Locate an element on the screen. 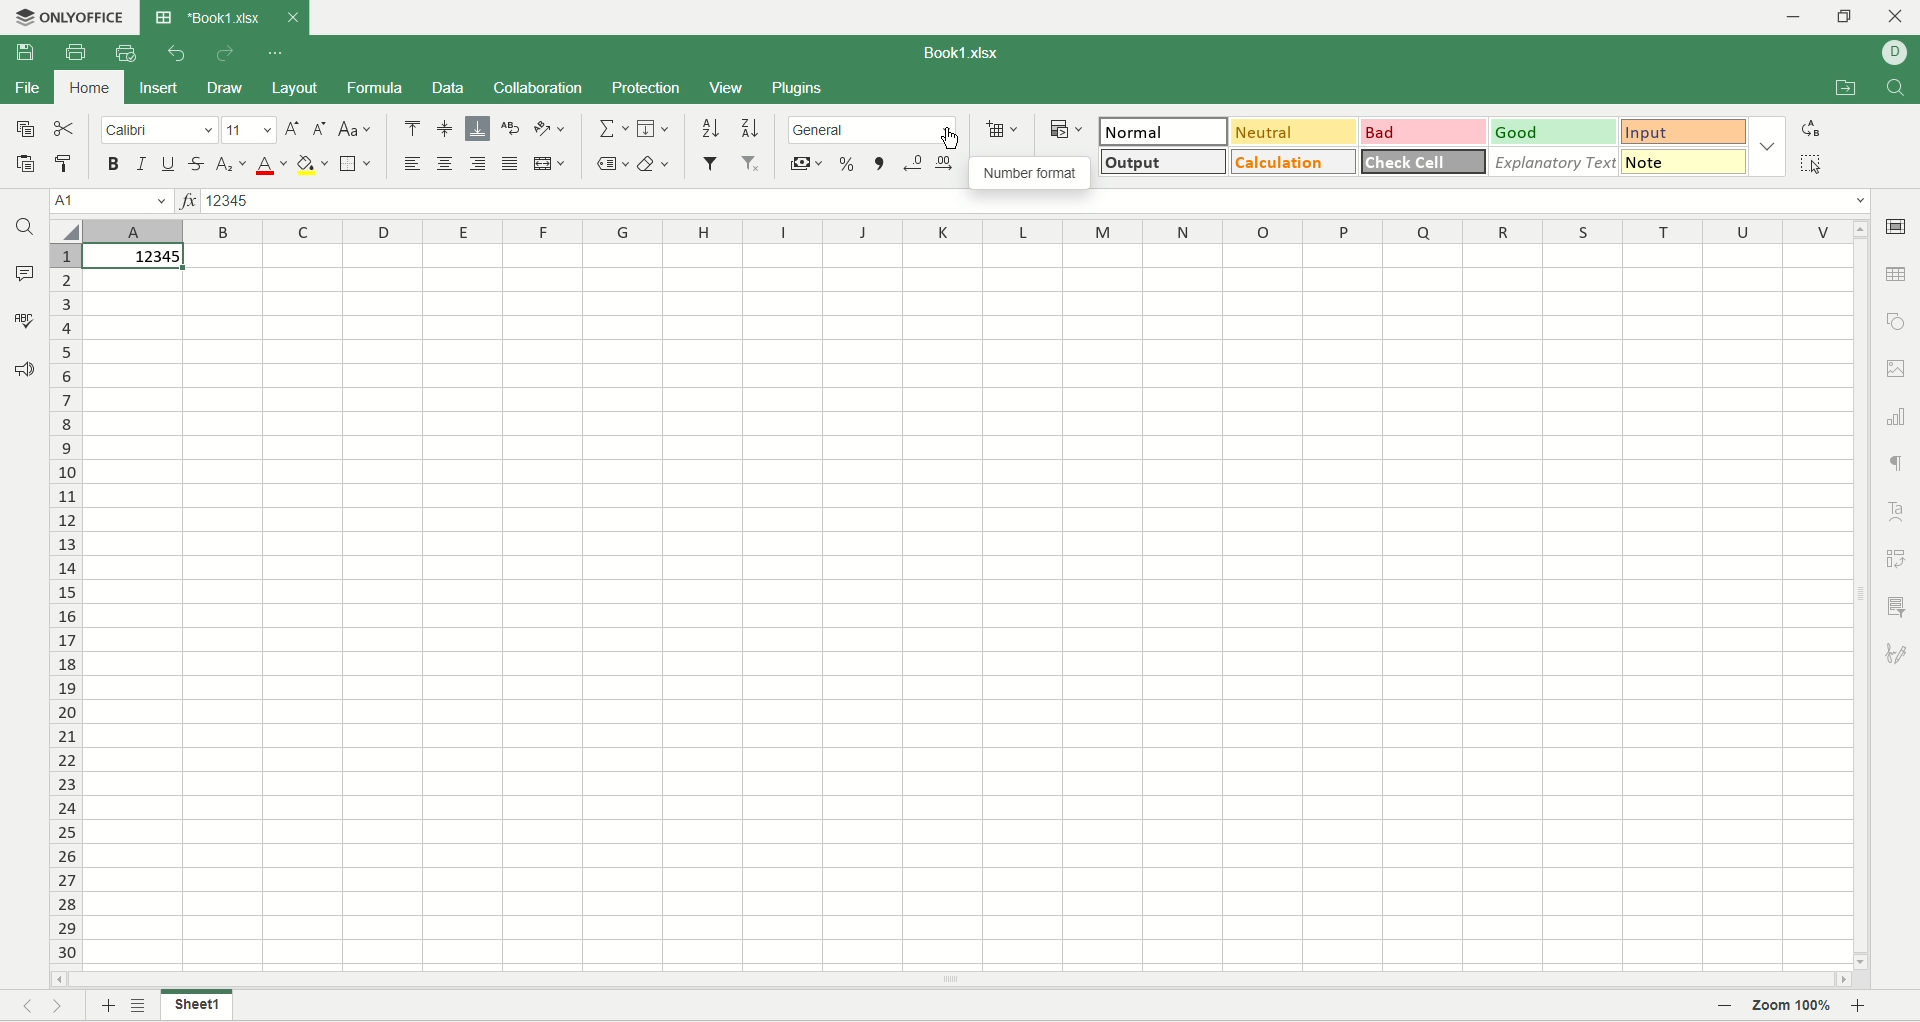 Image resolution: width=1920 pixels, height=1022 pixels. good is located at coordinates (1552, 128).